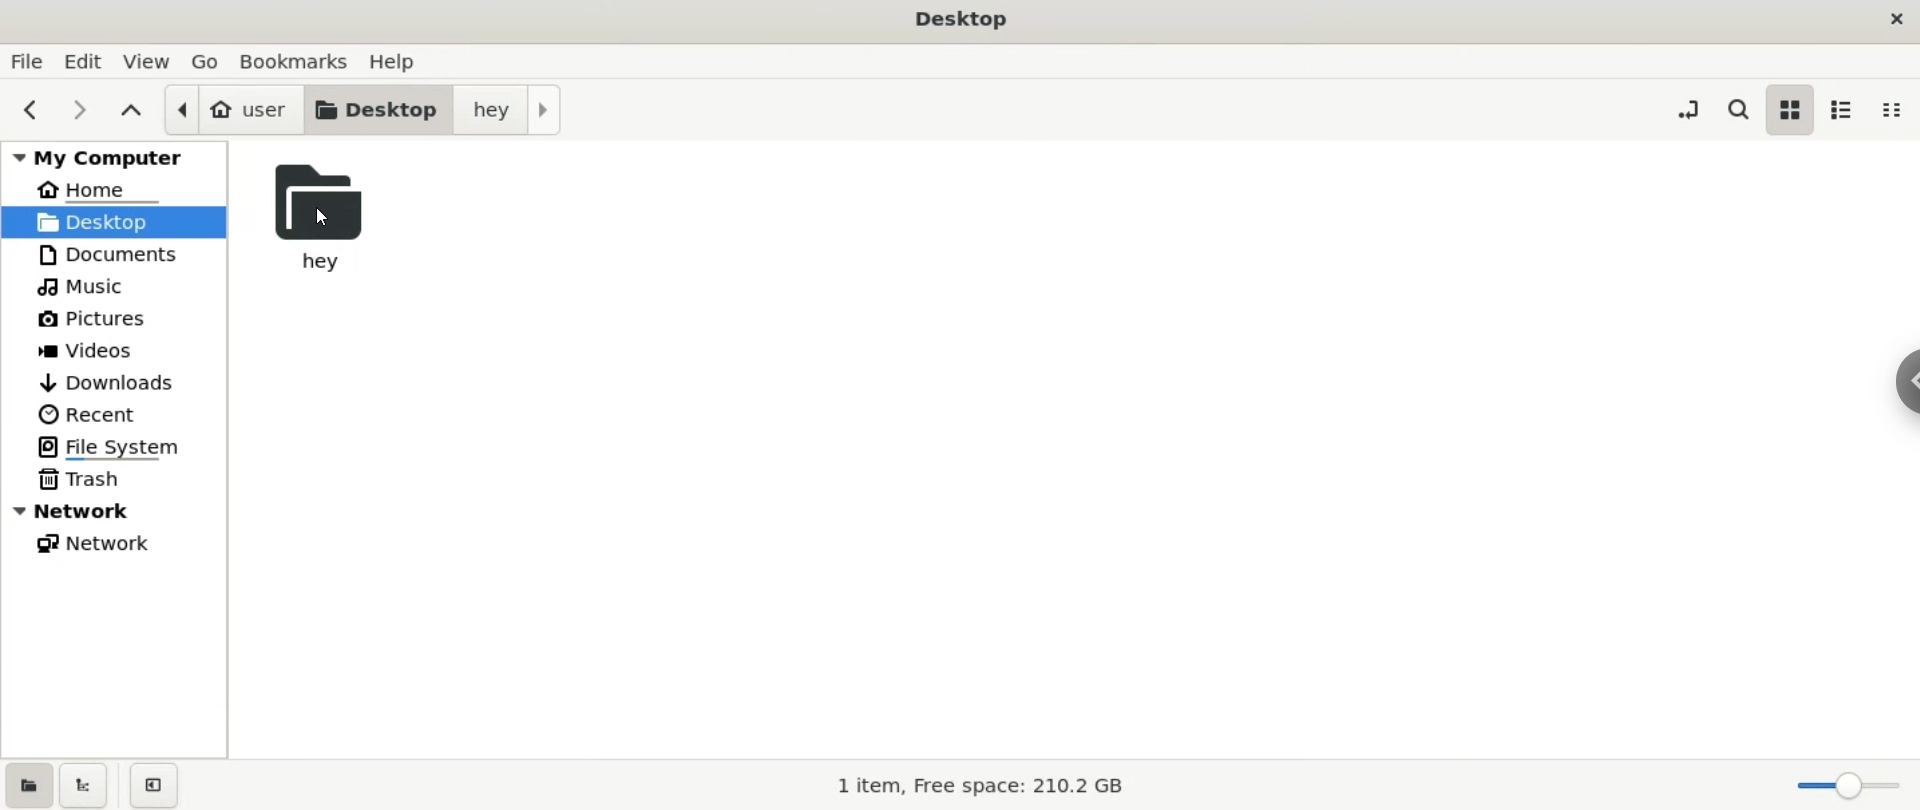 The width and height of the screenshot is (1920, 810). What do you see at coordinates (960, 17) in the screenshot?
I see `desktop` at bounding box center [960, 17].